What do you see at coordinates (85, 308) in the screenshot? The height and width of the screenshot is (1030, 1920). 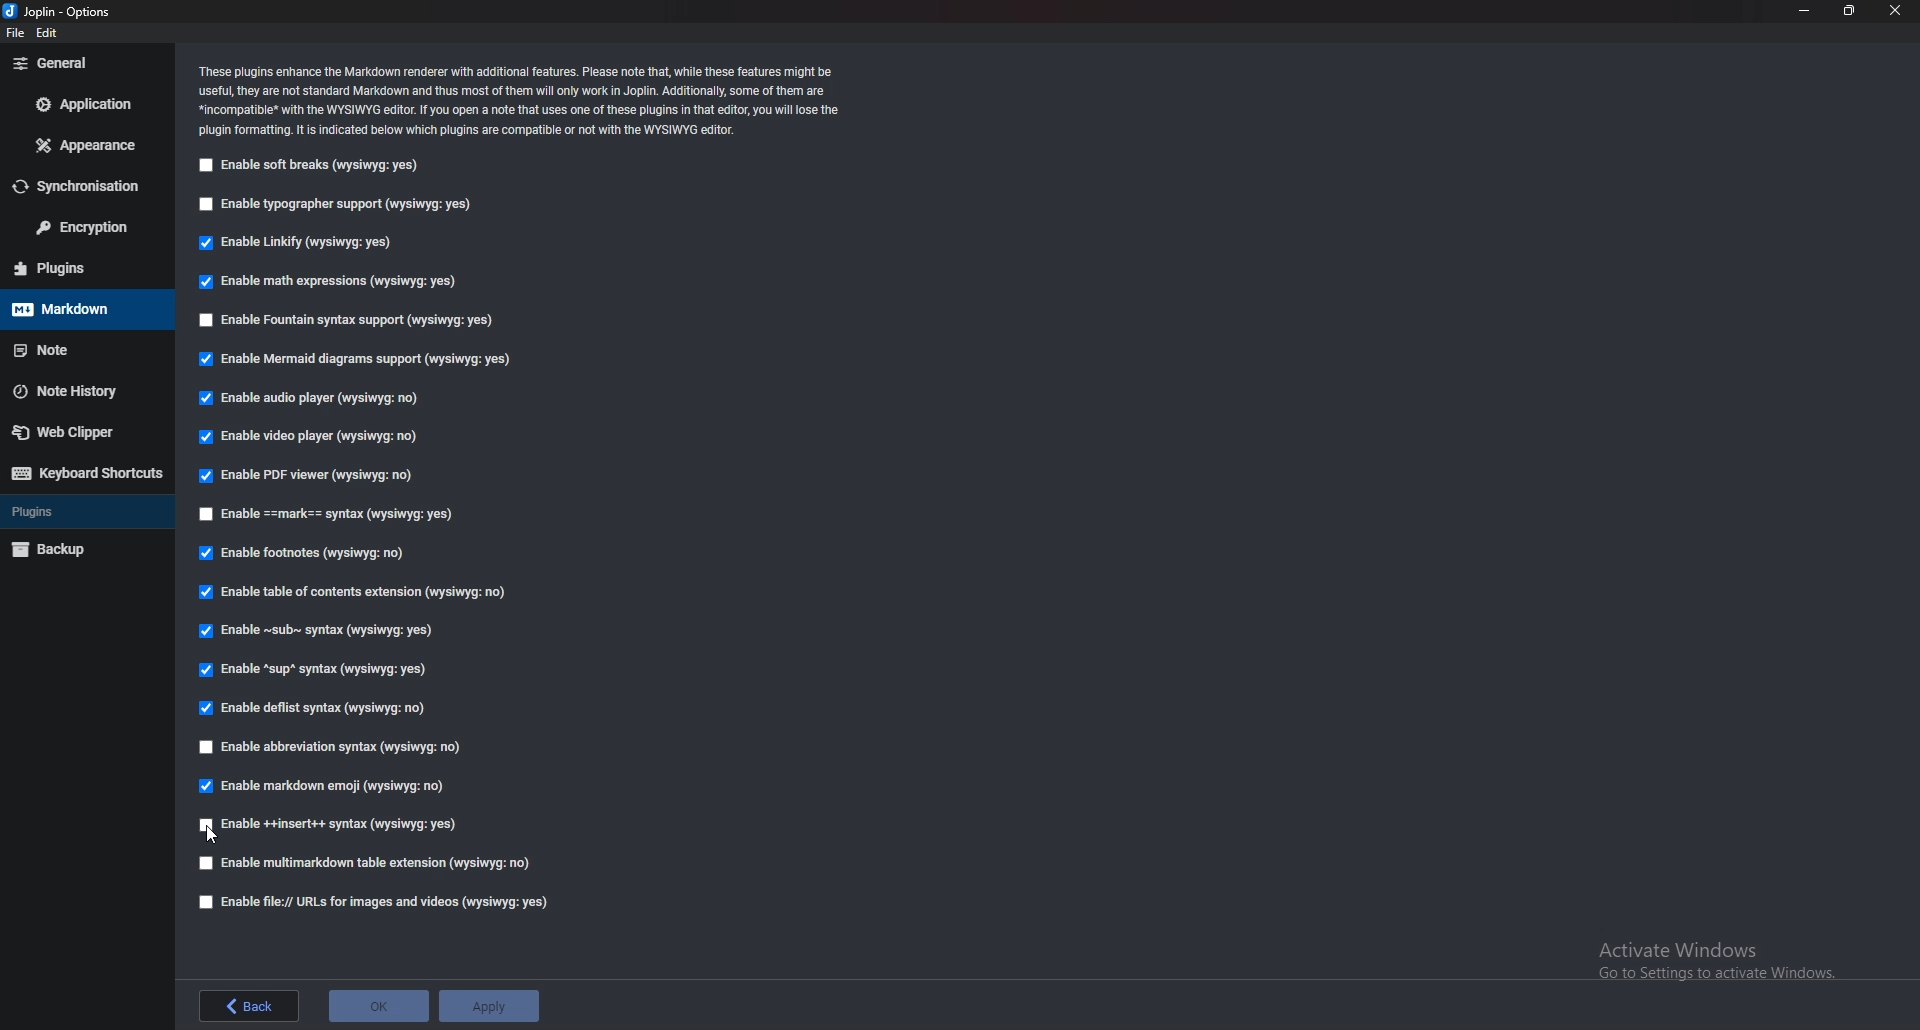 I see `Mark down` at bounding box center [85, 308].